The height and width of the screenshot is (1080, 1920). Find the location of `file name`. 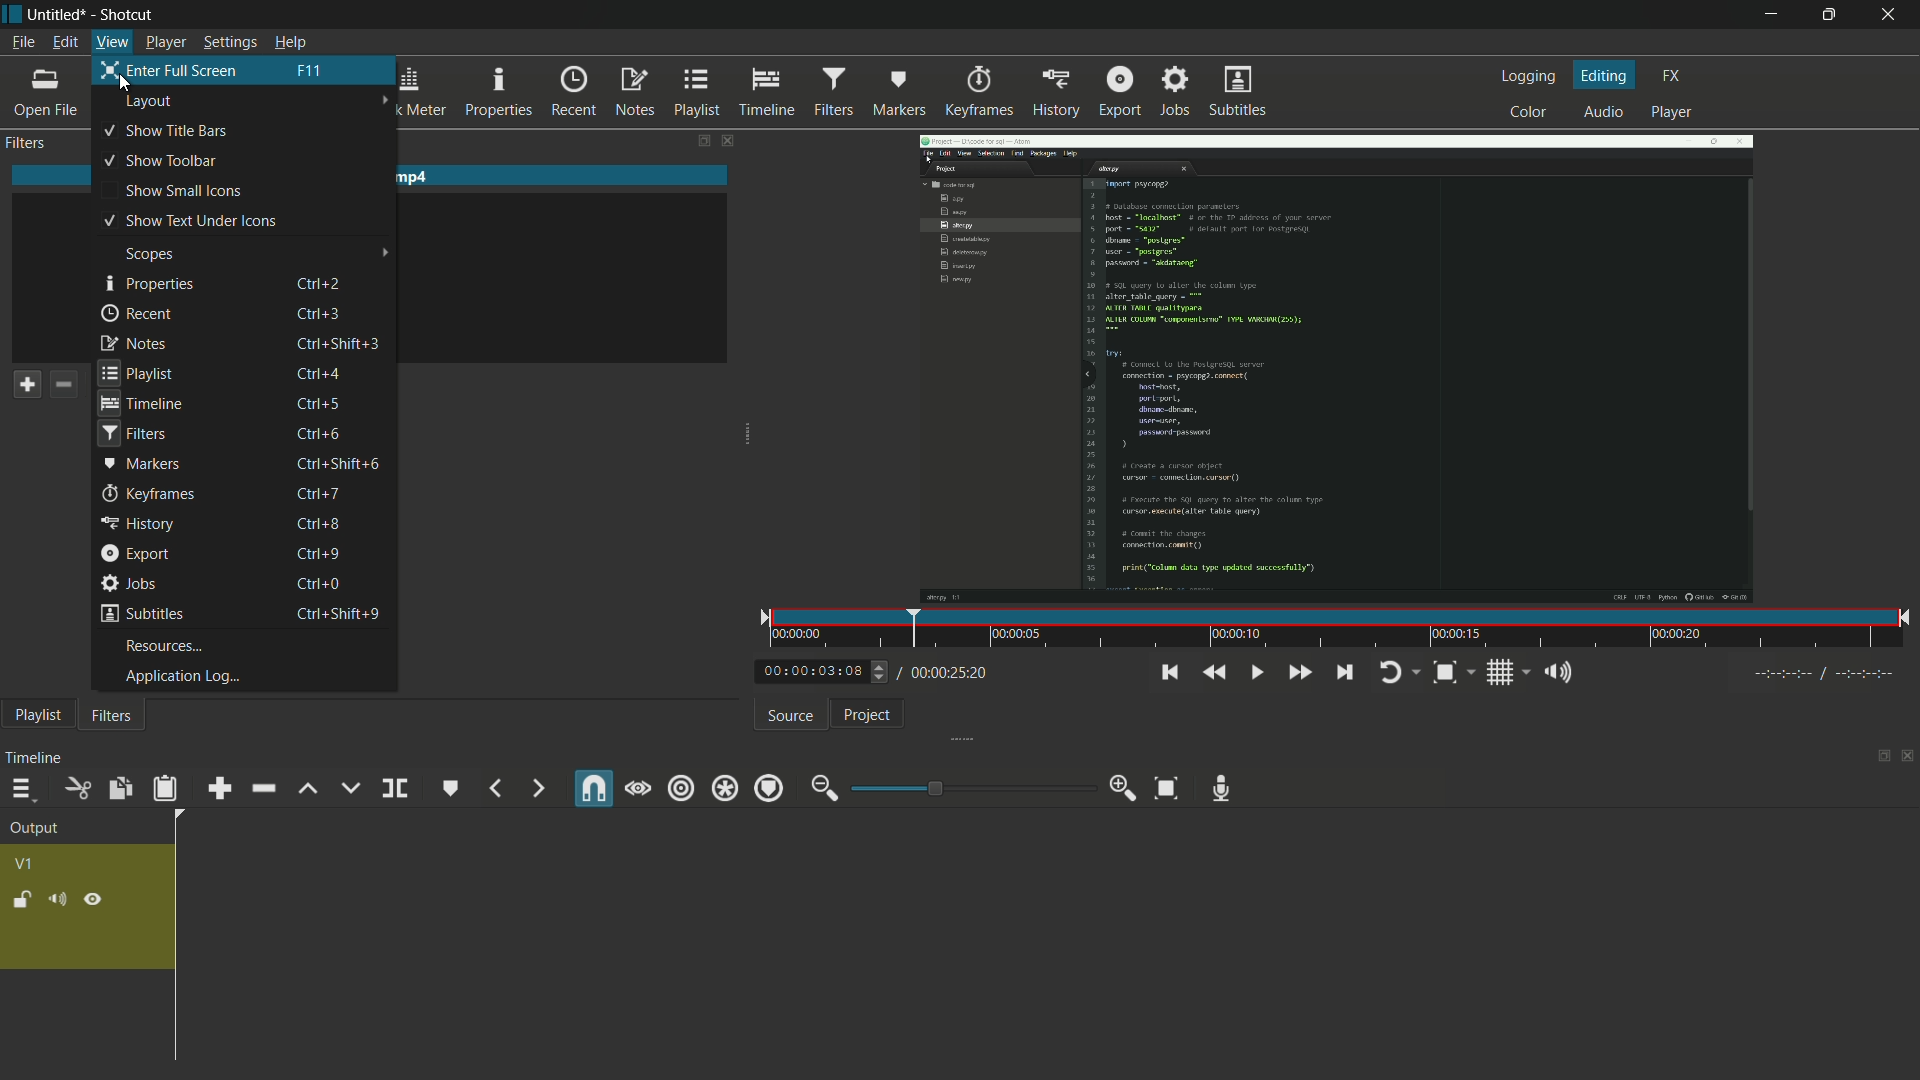

file name is located at coordinates (375, 177).